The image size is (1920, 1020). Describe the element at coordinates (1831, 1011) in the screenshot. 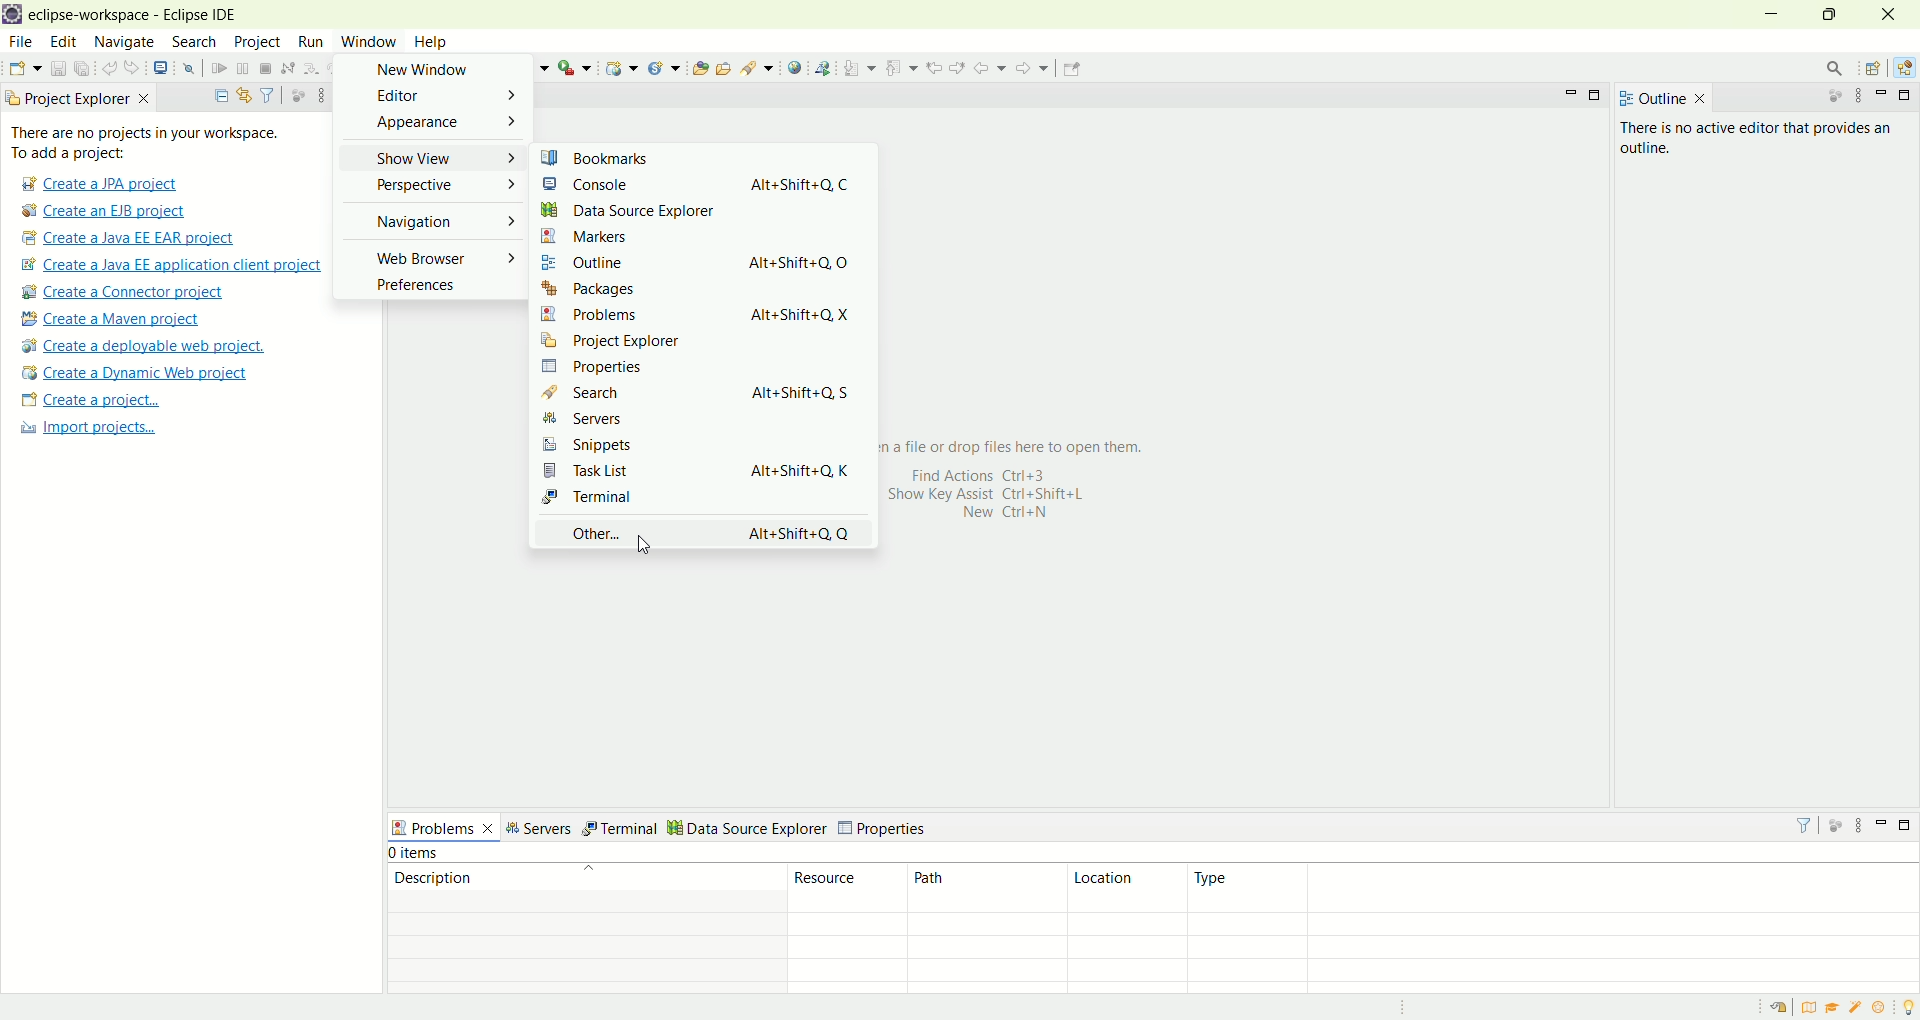

I see `tutorial` at that location.